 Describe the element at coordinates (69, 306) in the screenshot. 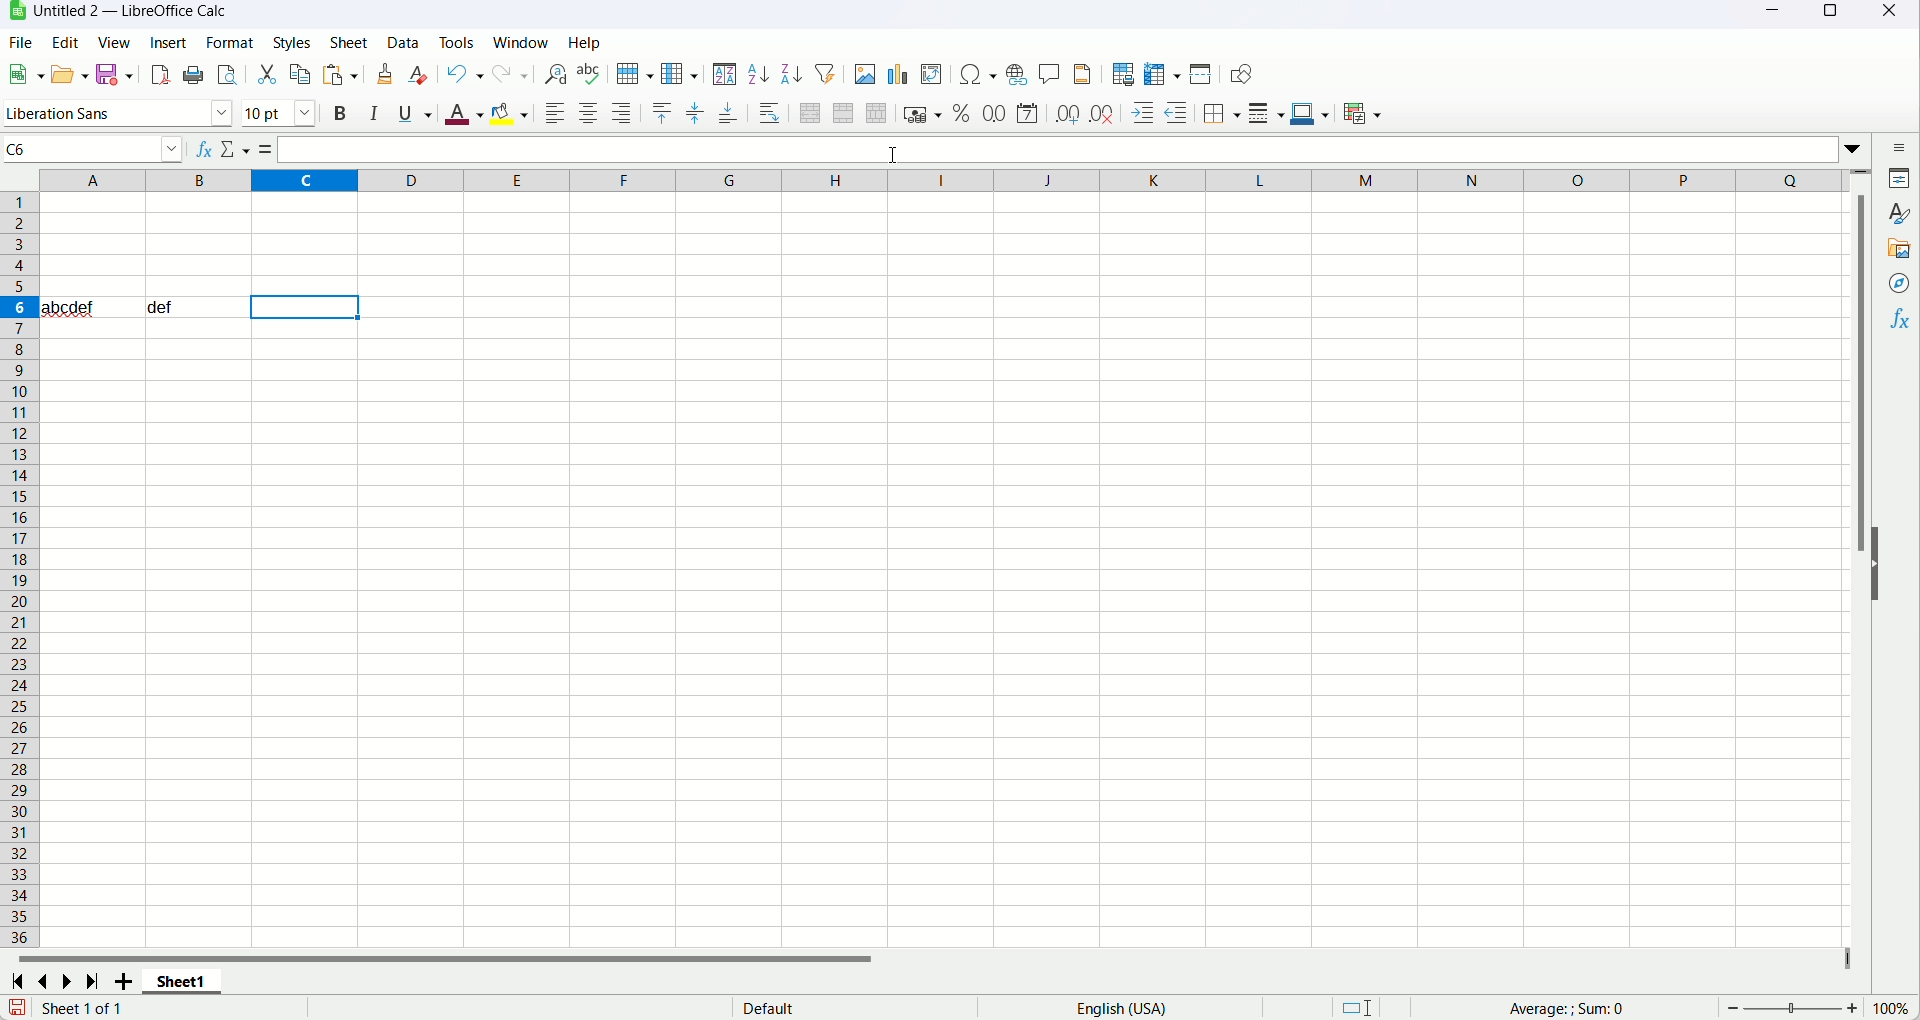

I see `abcdef` at that location.